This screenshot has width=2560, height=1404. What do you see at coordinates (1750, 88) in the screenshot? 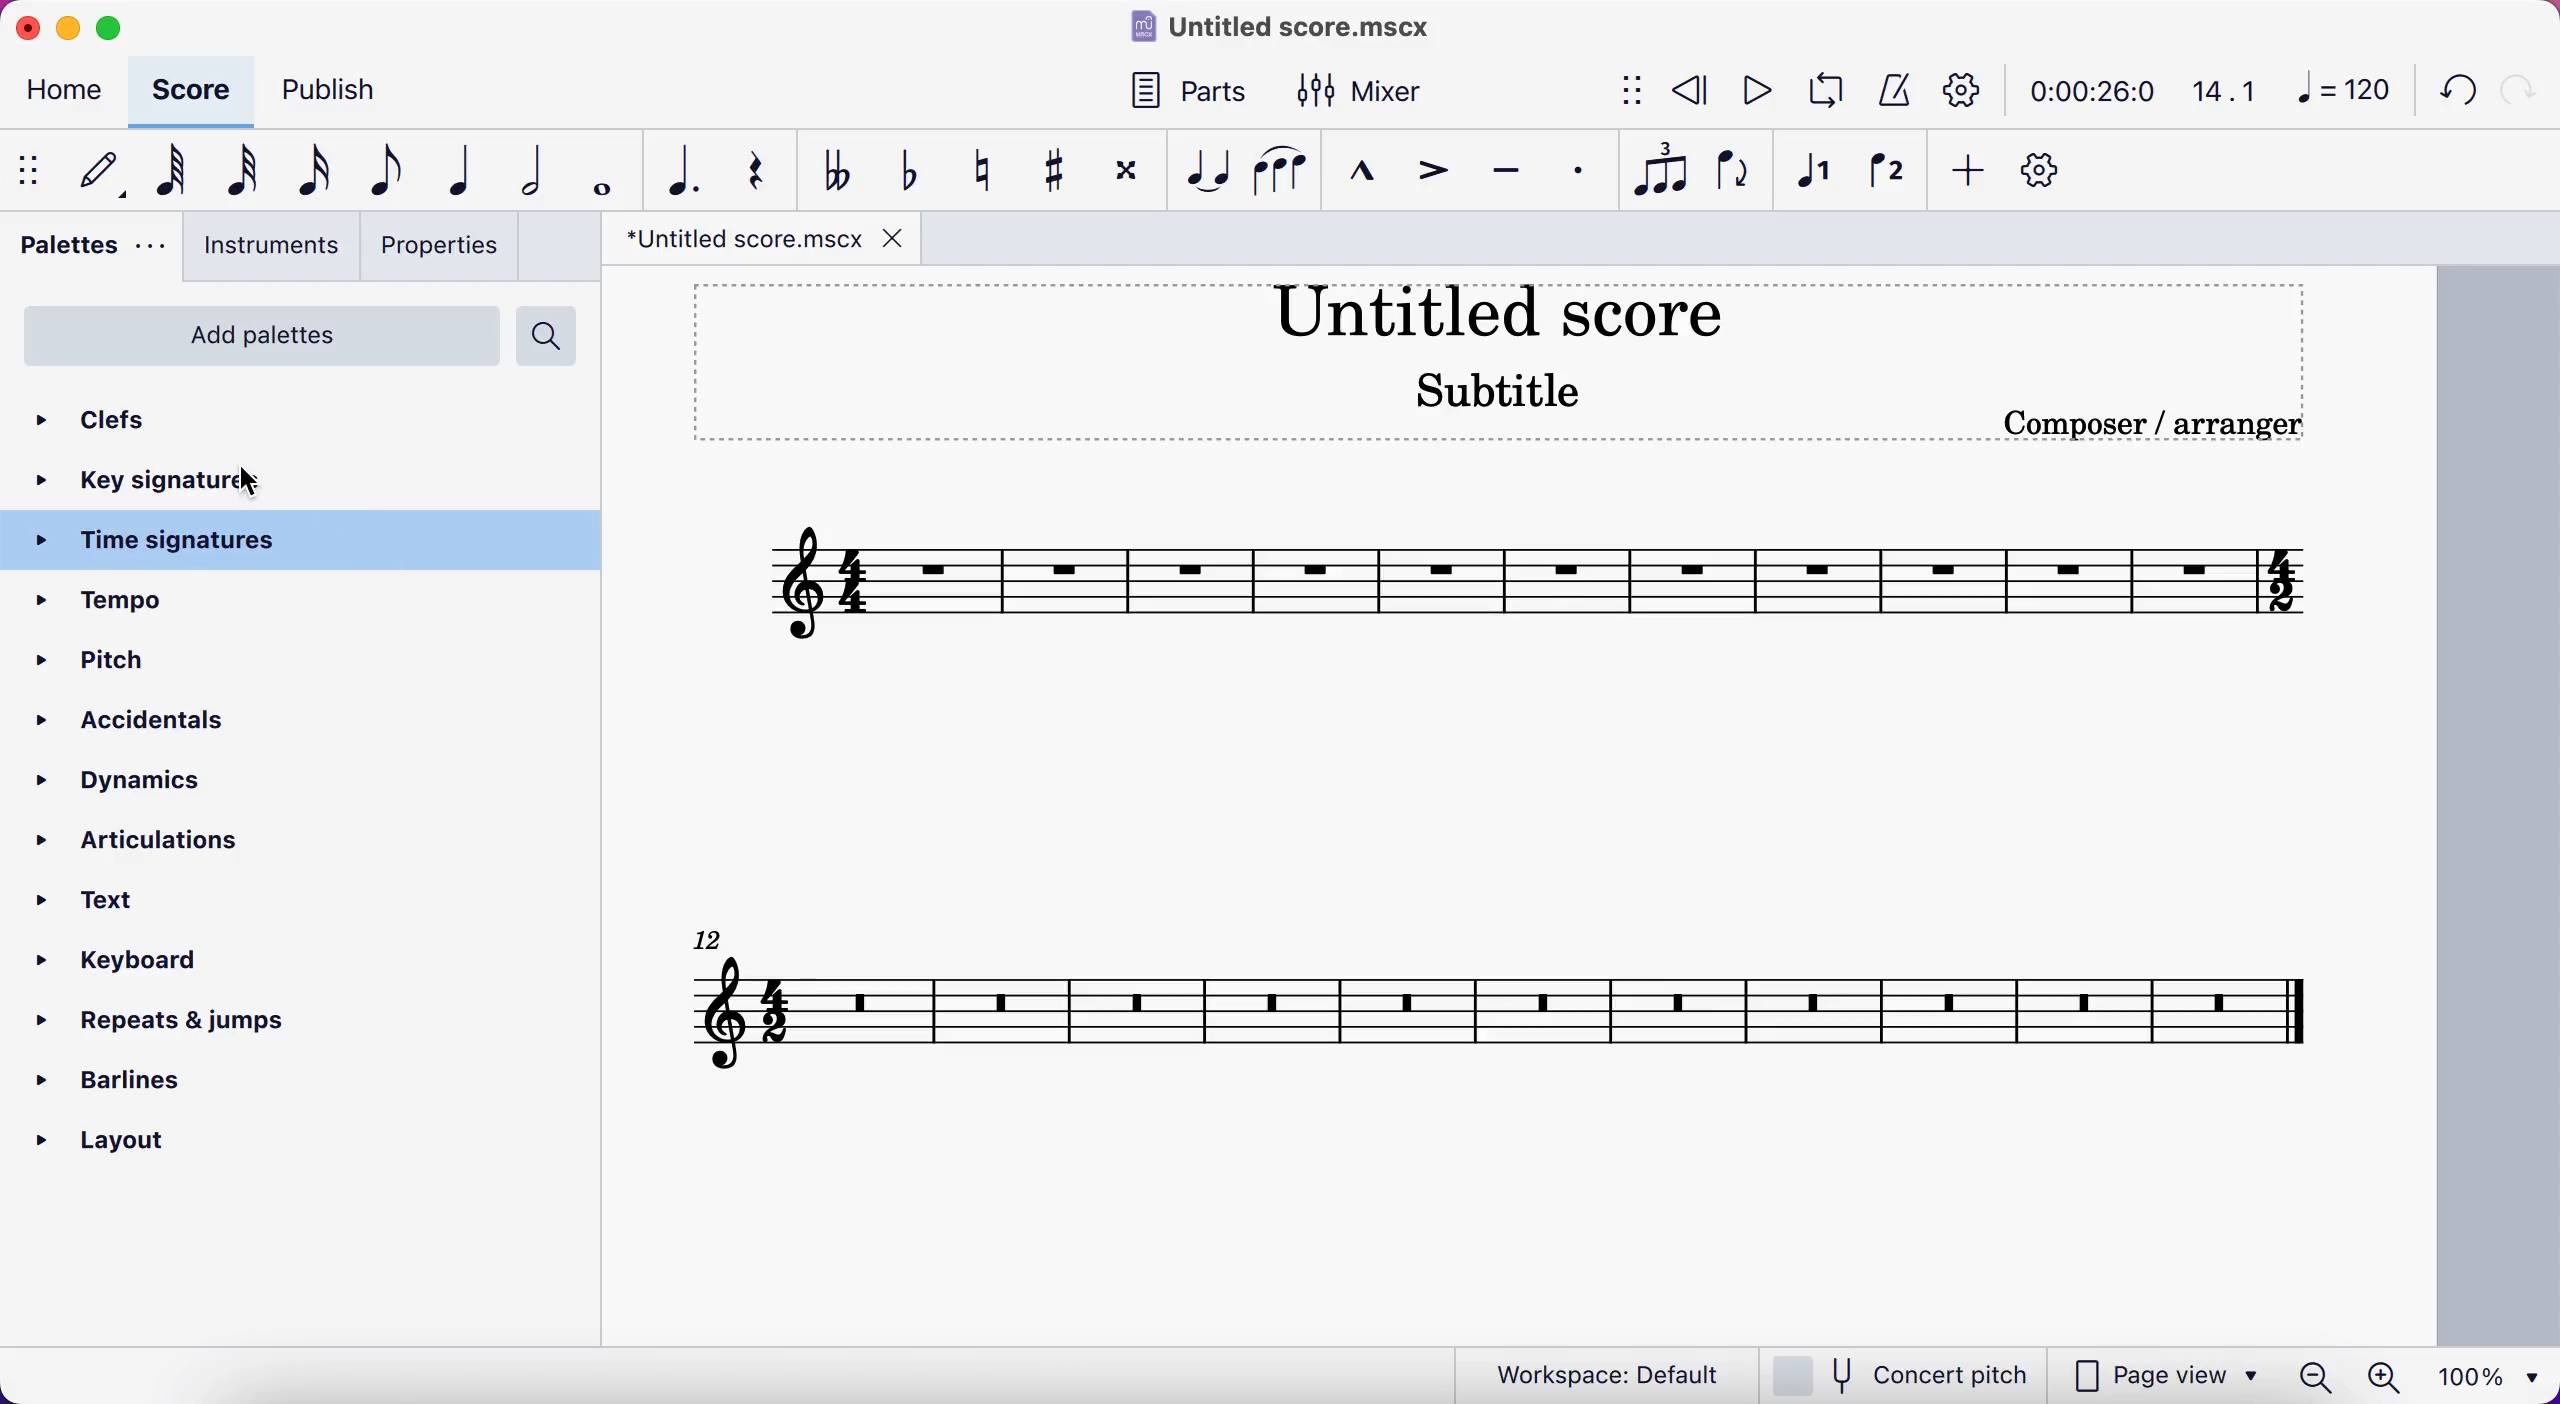
I see `play` at bounding box center [1750, 88].